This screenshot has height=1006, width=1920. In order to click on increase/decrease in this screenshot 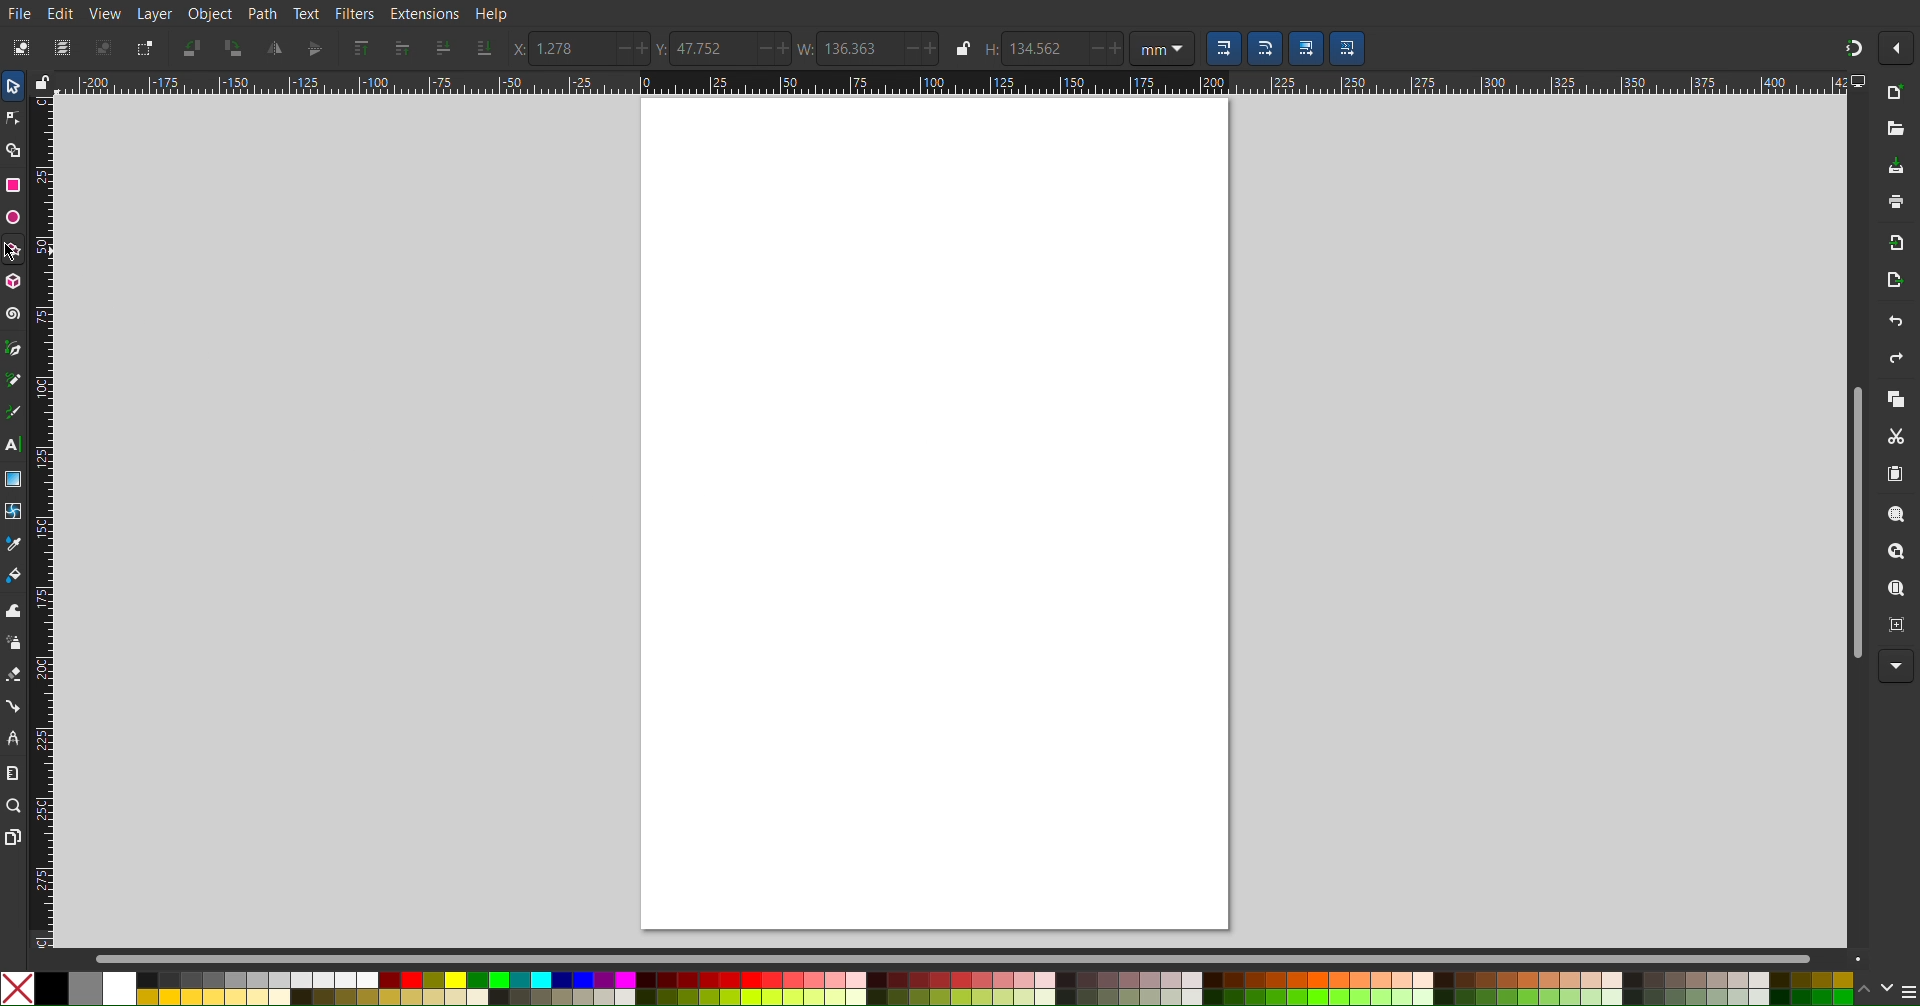, I will do `click(1106, 47)`.